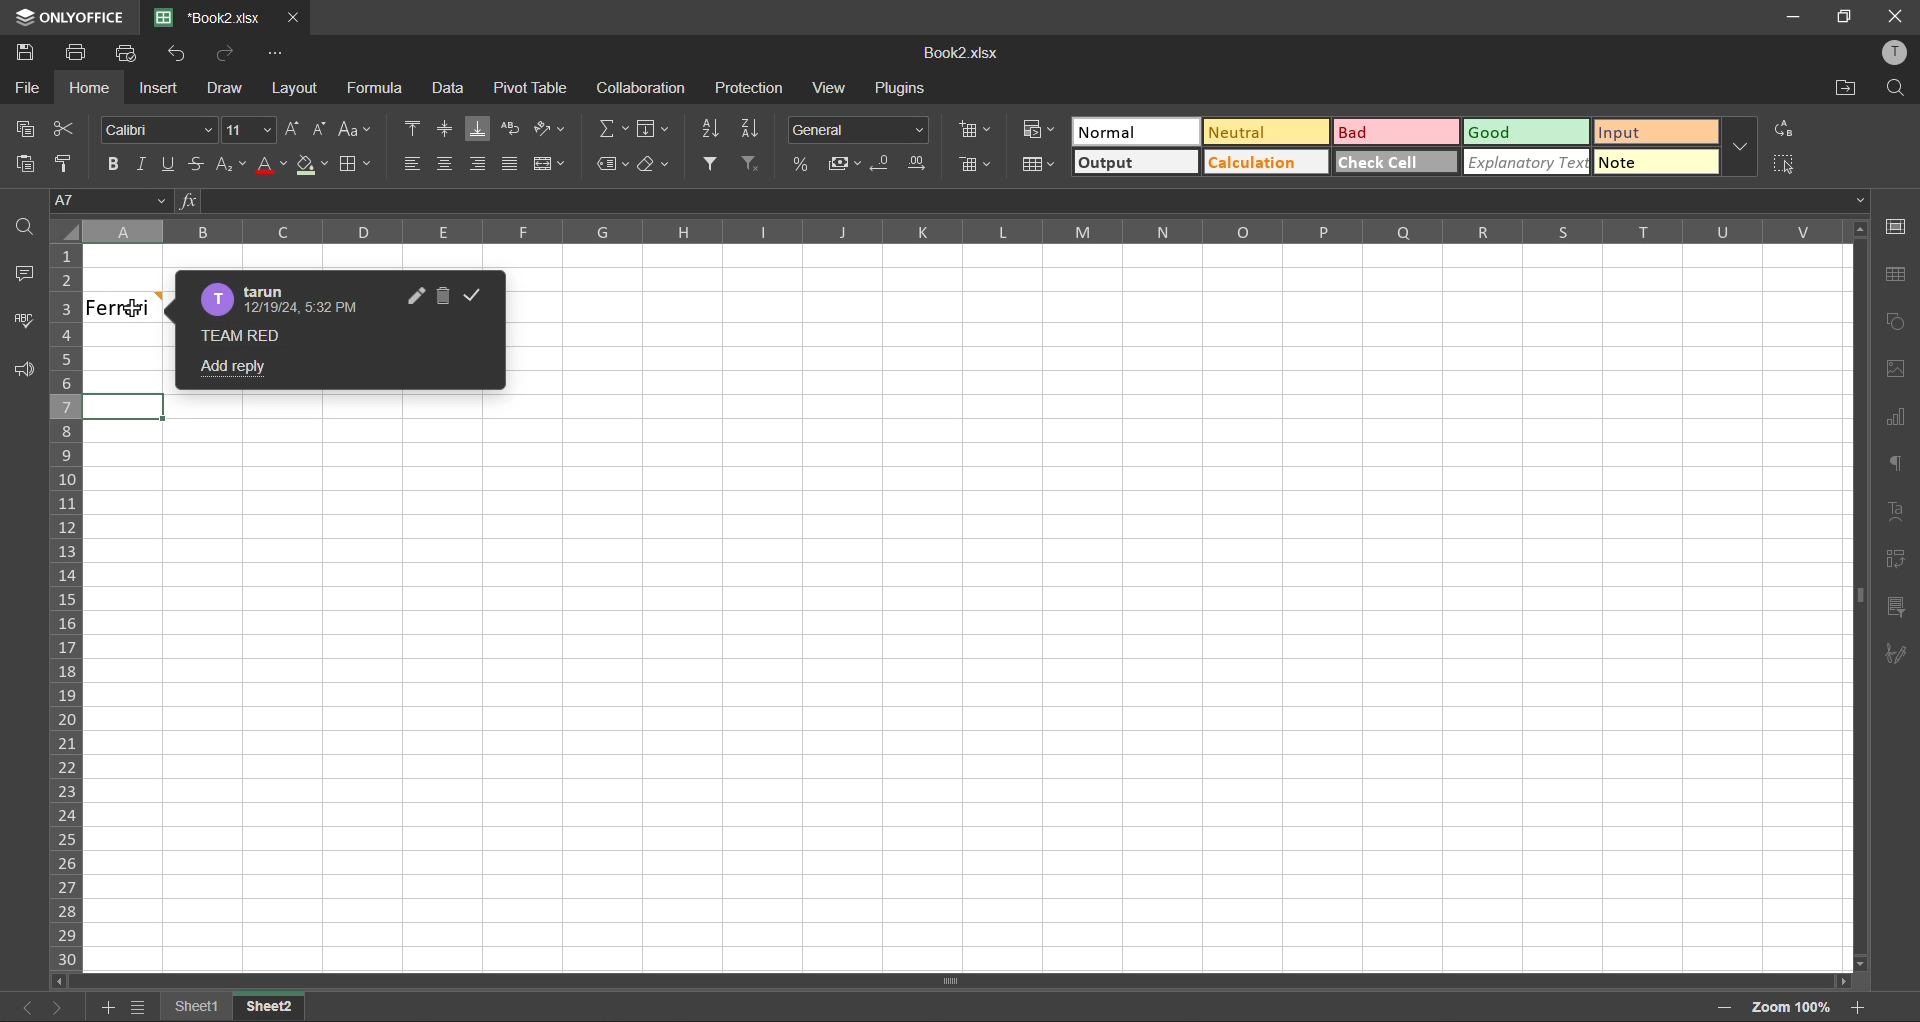 This screenshot has width=1920, height=1022. Describe the element at coordinates (145, 159) in the screenshot. I see `italic` at that location.